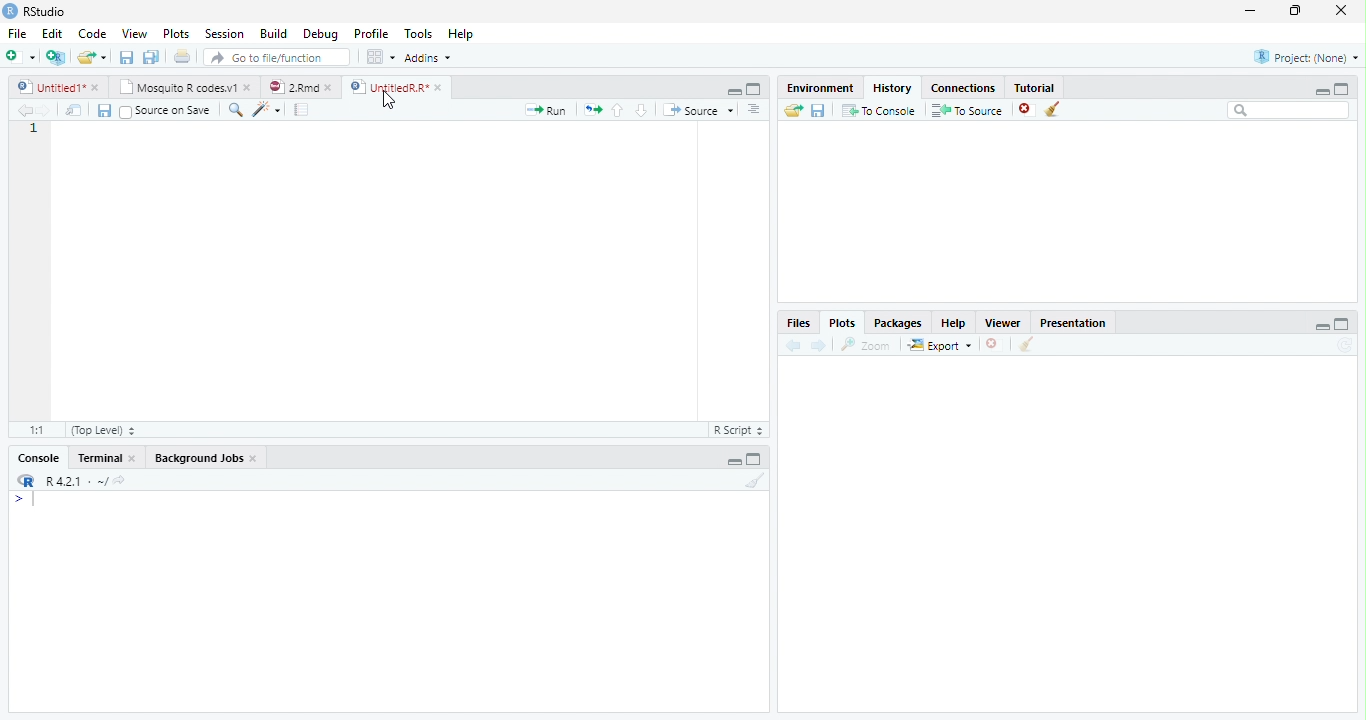 The image size is (1366, 720). Describe the element at coordinates (1001, 325) in the screenshot. I see `Viewer` at that location.